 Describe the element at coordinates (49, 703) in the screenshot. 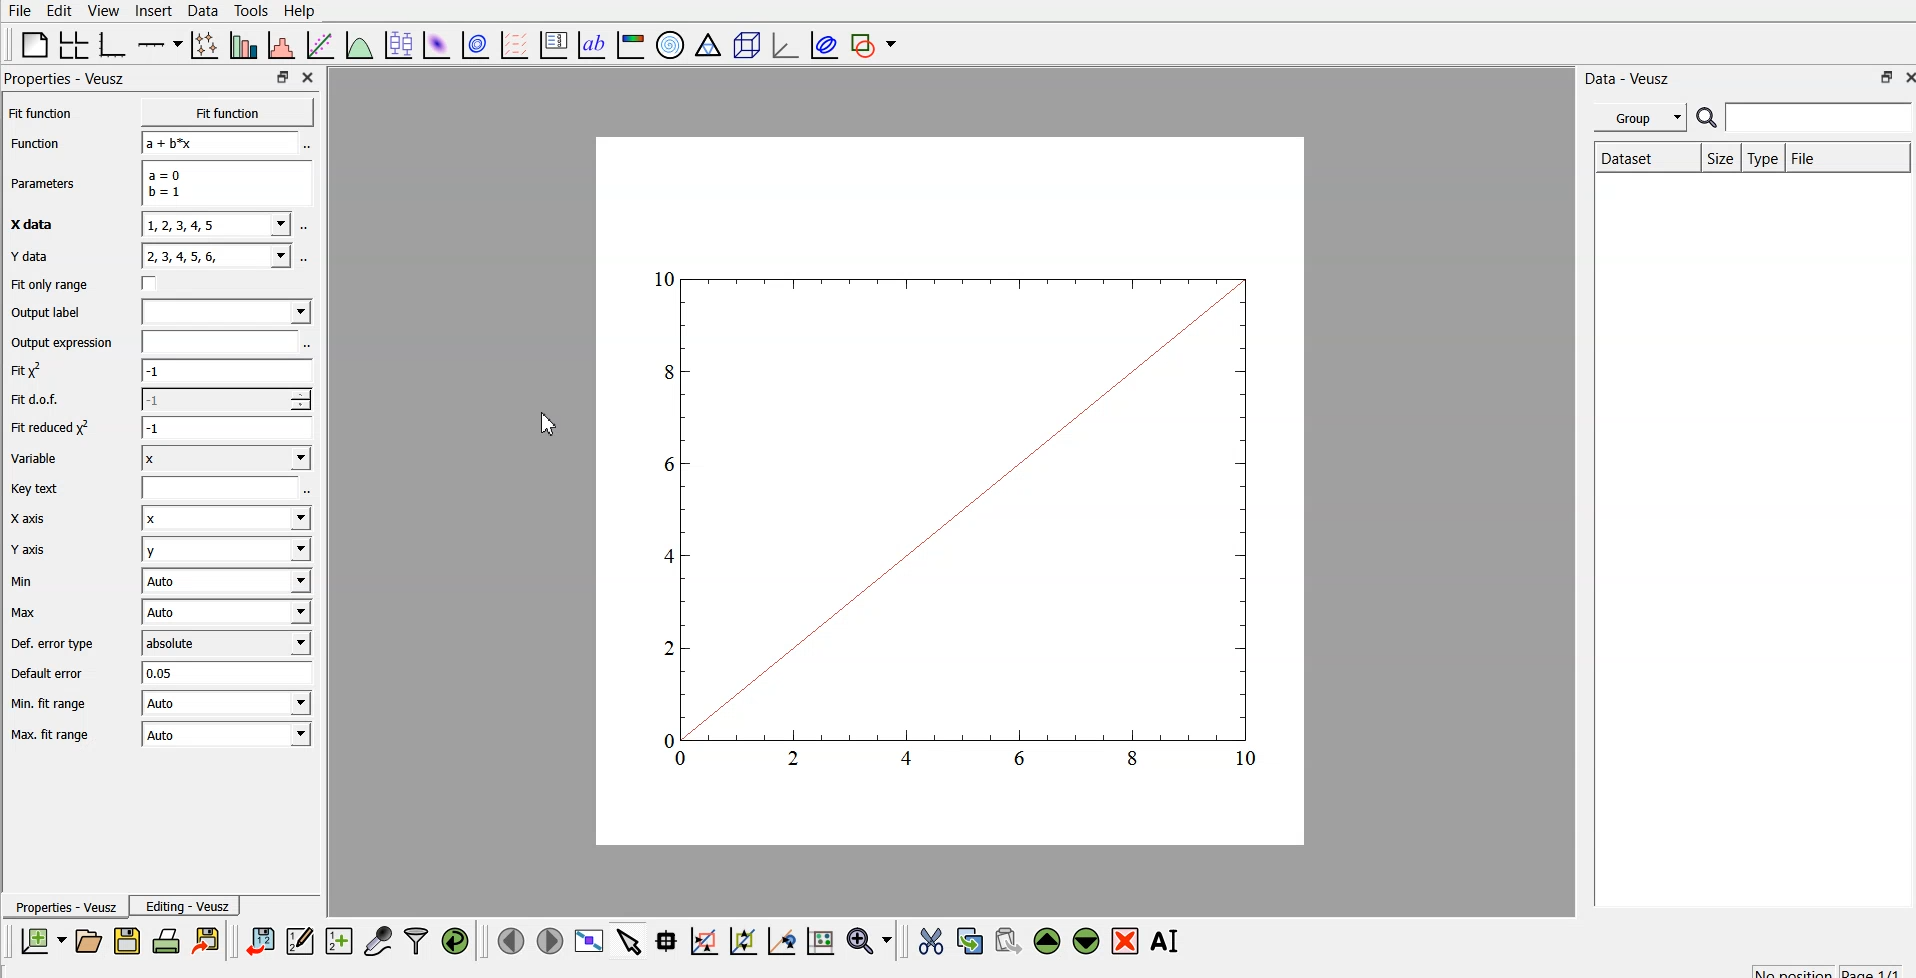

I see `| Min. fit range` at that location.